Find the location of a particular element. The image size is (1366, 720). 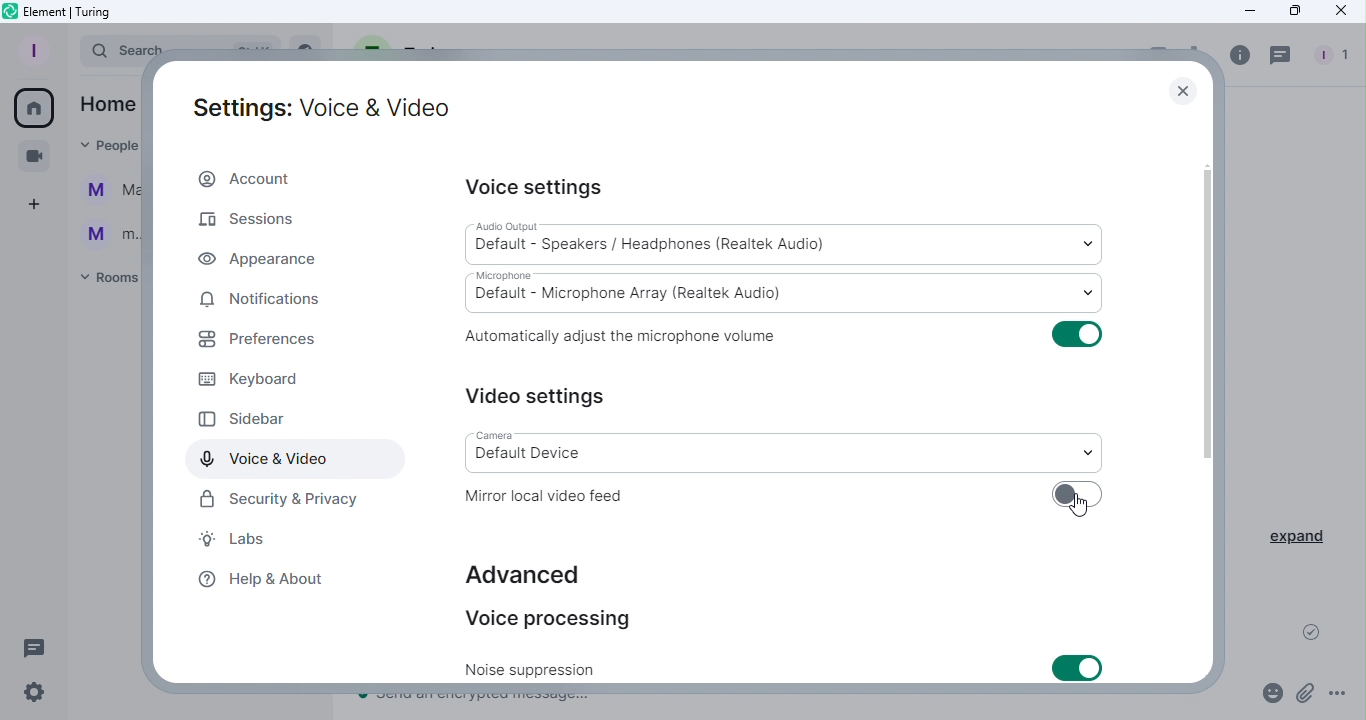

People is located at coordinates (114, 145).